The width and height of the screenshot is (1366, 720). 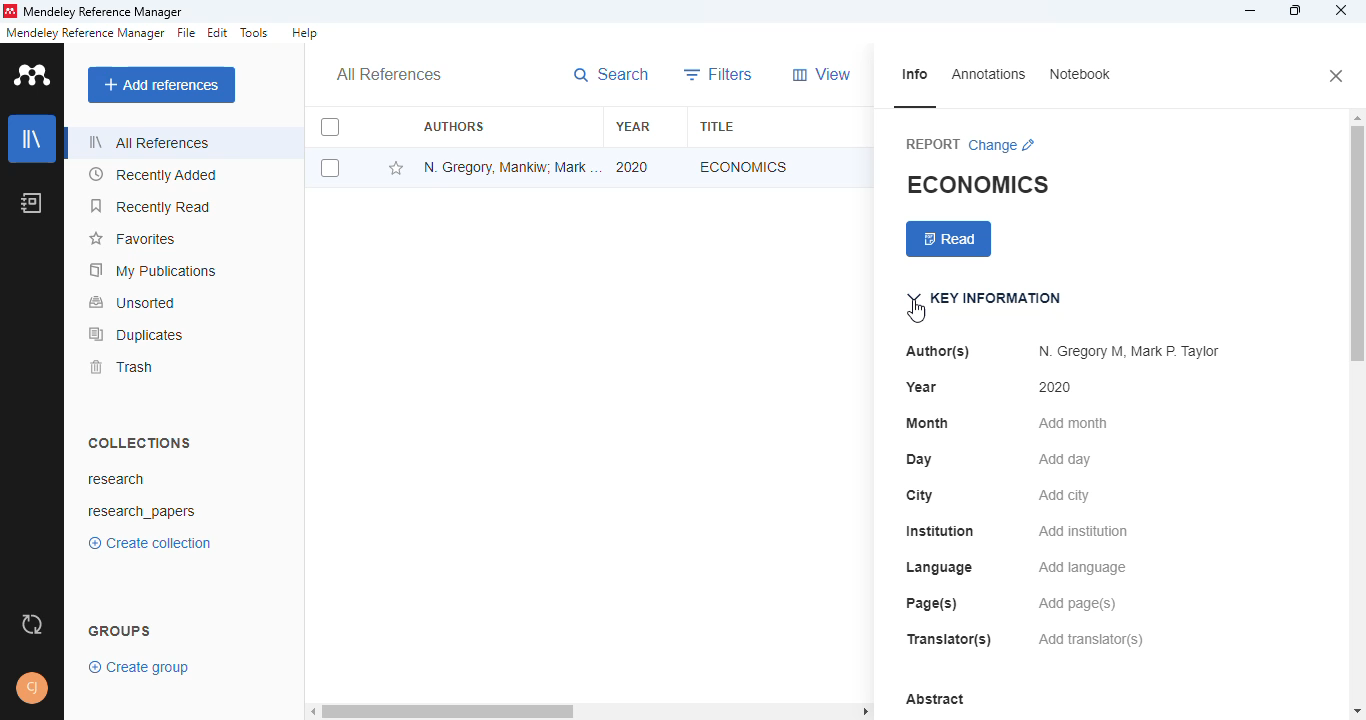 What do you see at coordinates (716, 127) in the screenshot?
I see `title` at bounding box center [716, 127].